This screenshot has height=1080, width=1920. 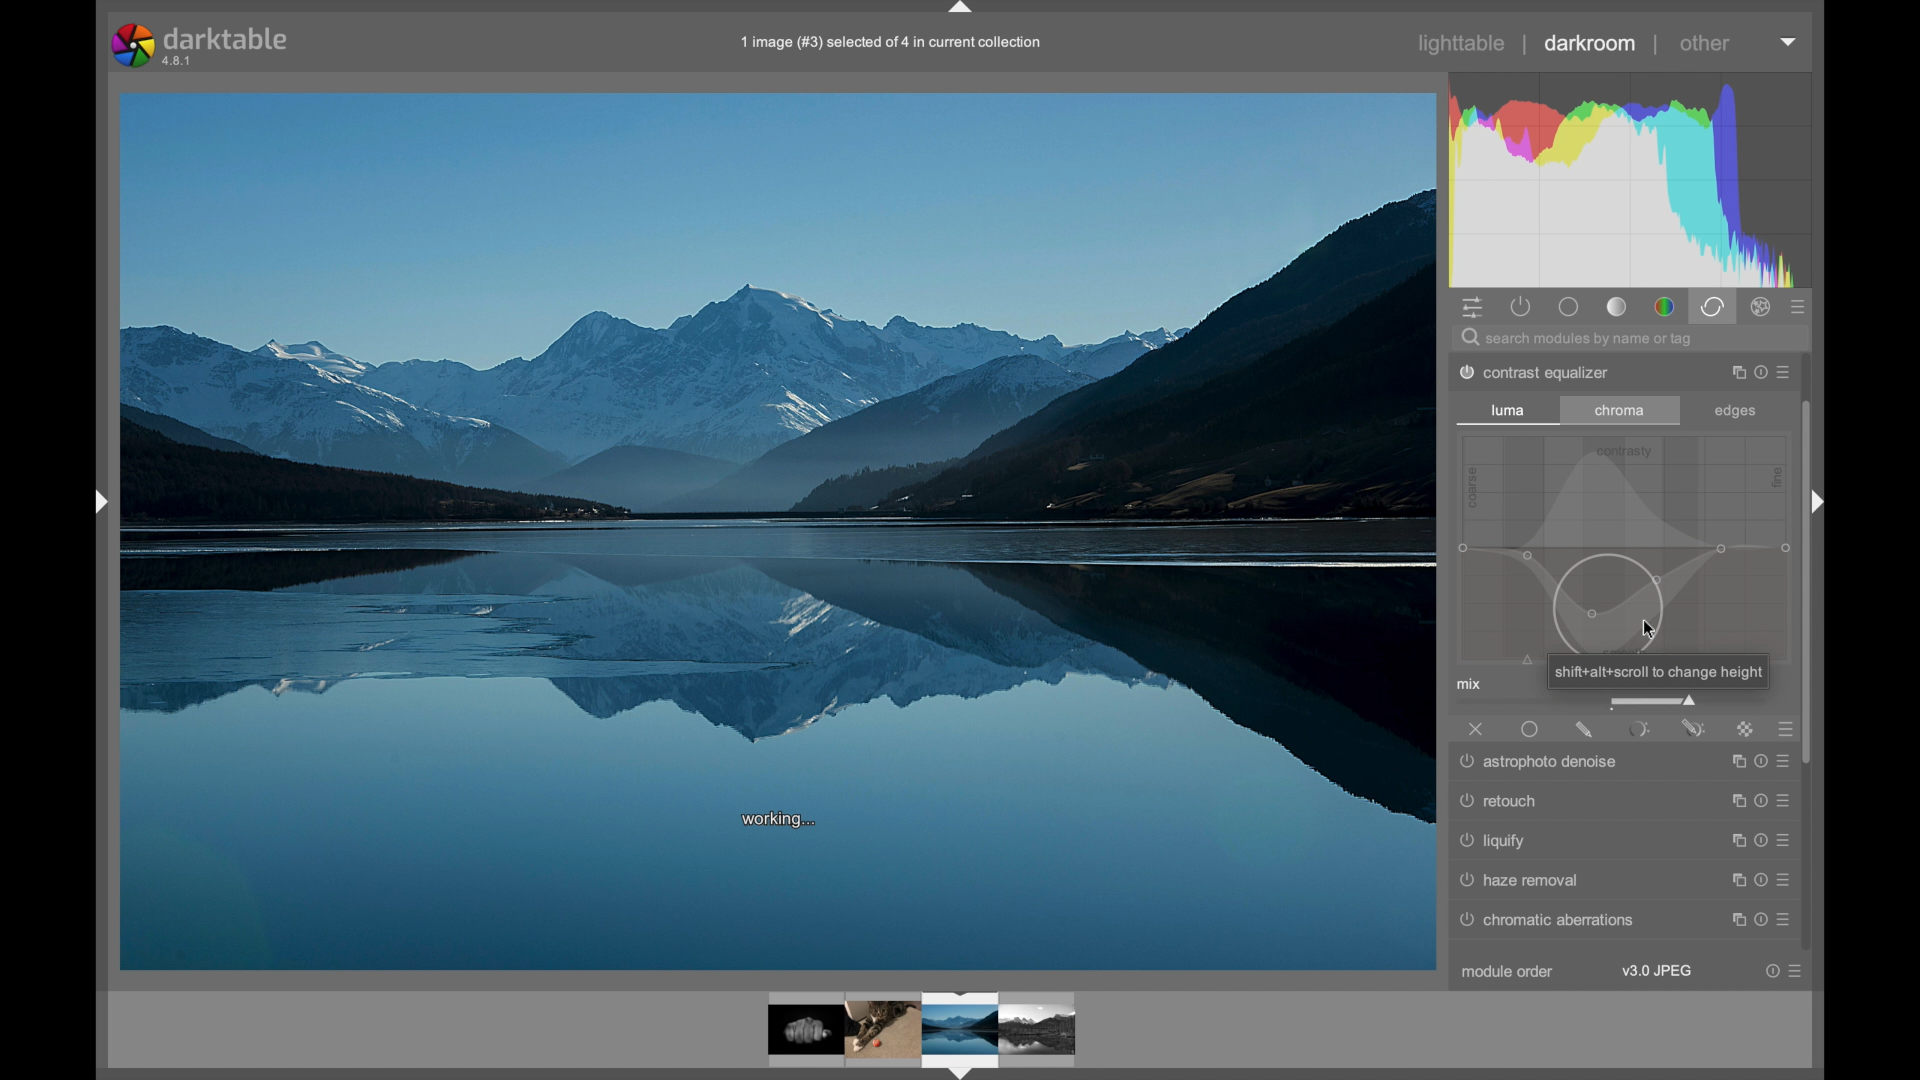 I want to click on more options, so click(x=1757, y=763).